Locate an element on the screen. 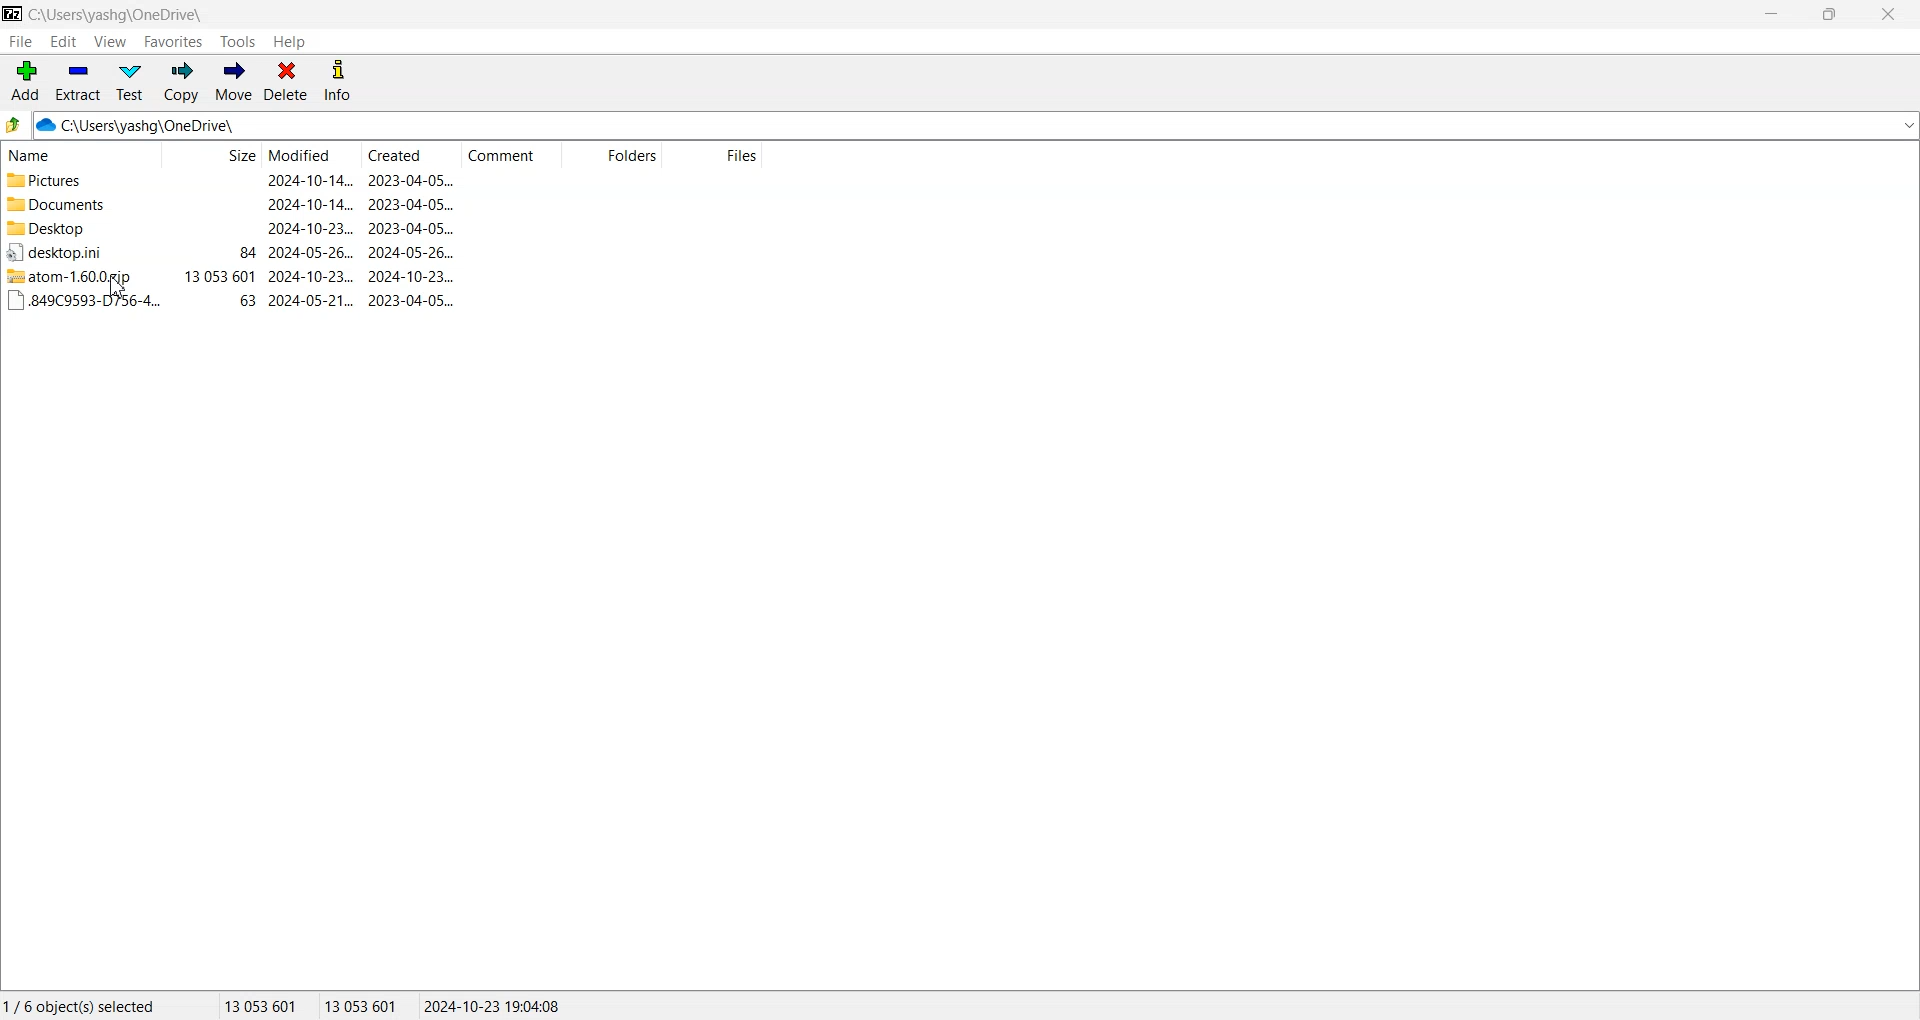 The image size is (1920, 1020). 84 is located at coordinates (248, 253).